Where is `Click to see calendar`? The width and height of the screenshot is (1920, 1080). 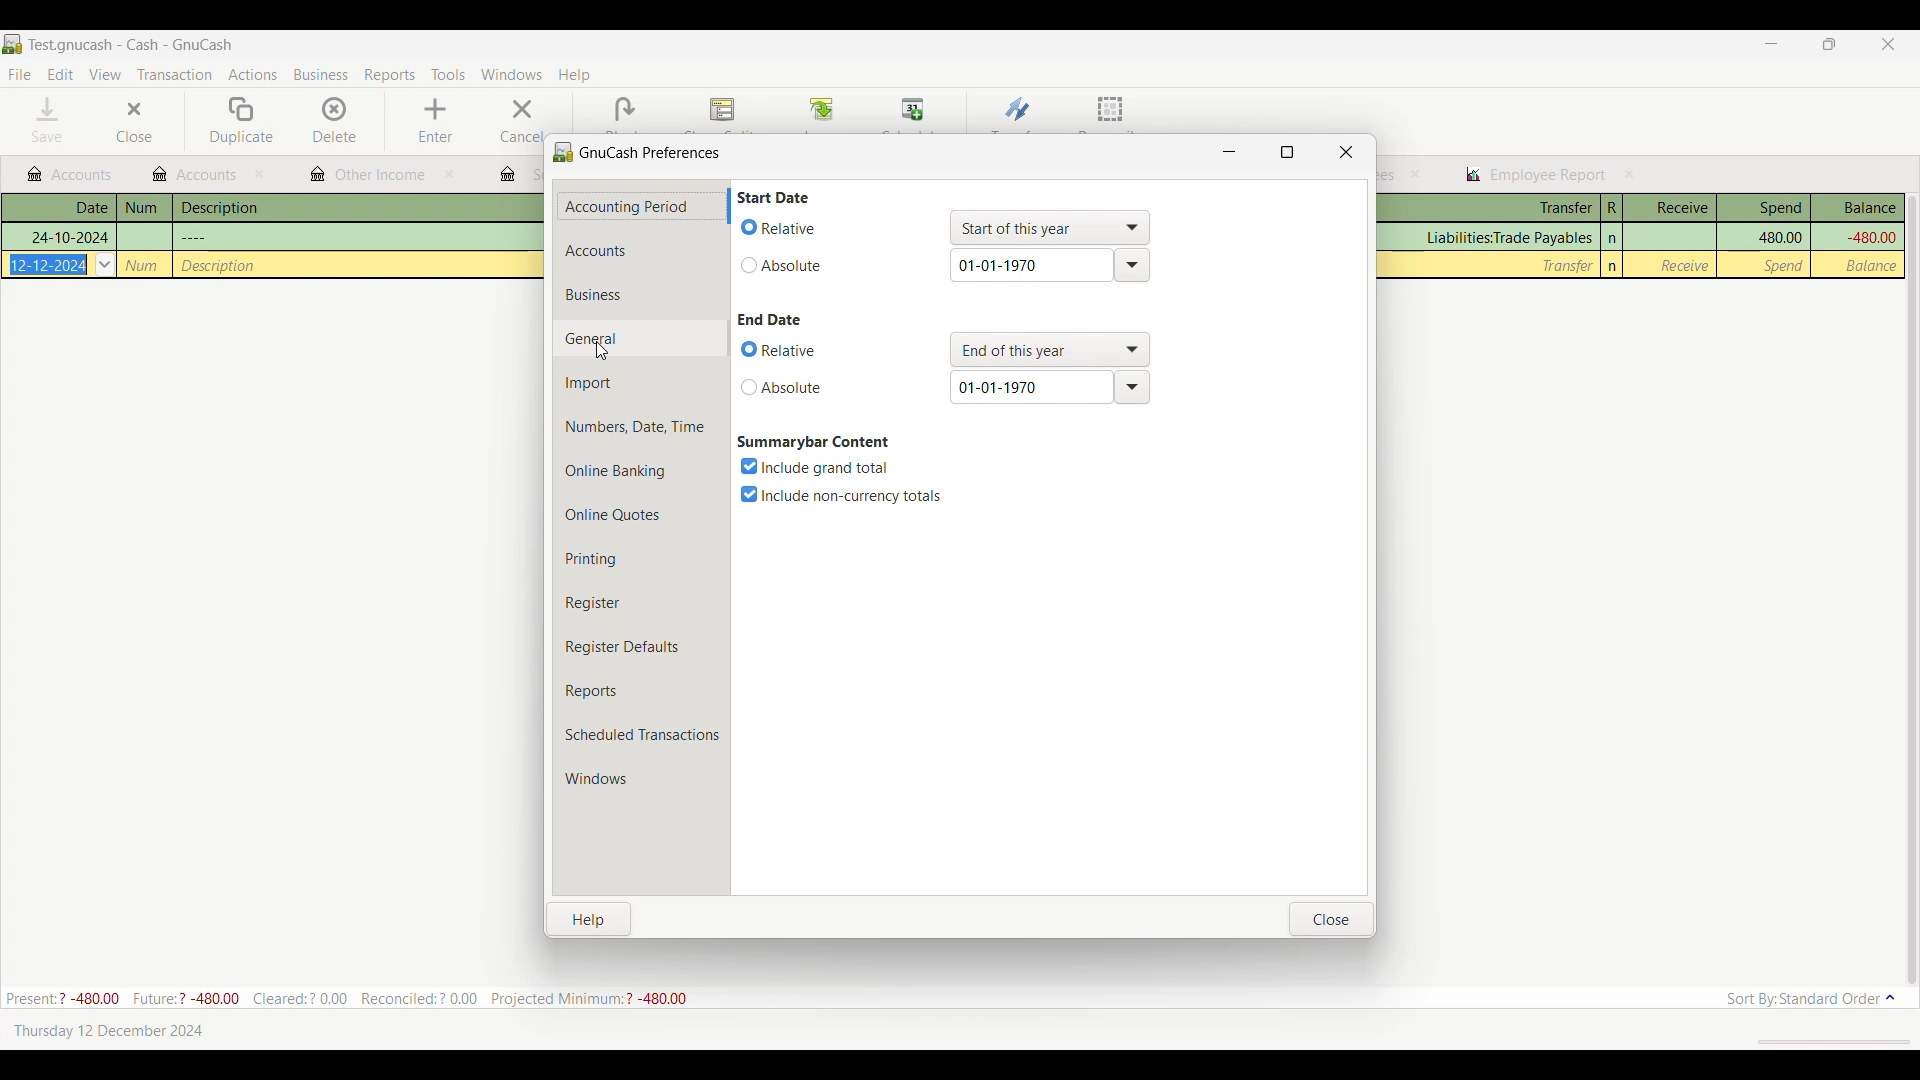
Click to see calendar is located at coordinates (1132, 387).